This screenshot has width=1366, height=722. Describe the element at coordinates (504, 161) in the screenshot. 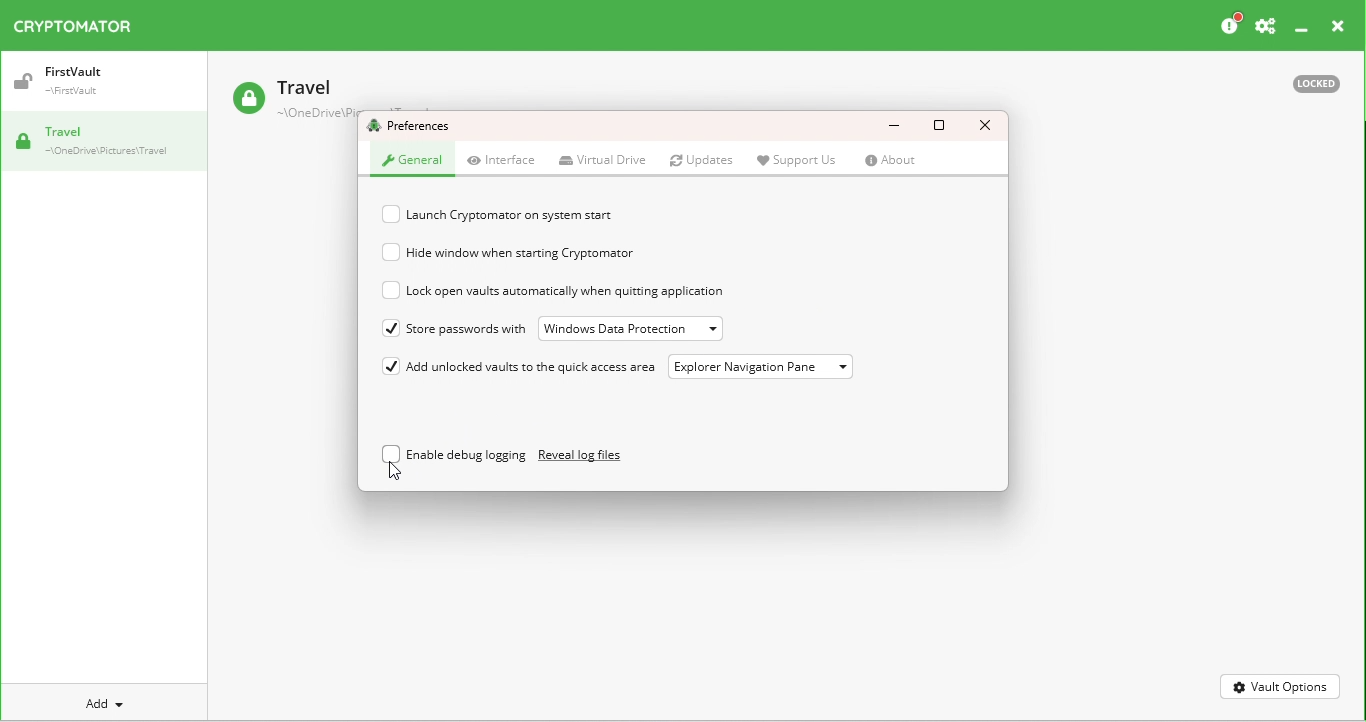

I see `Interface` at that location.